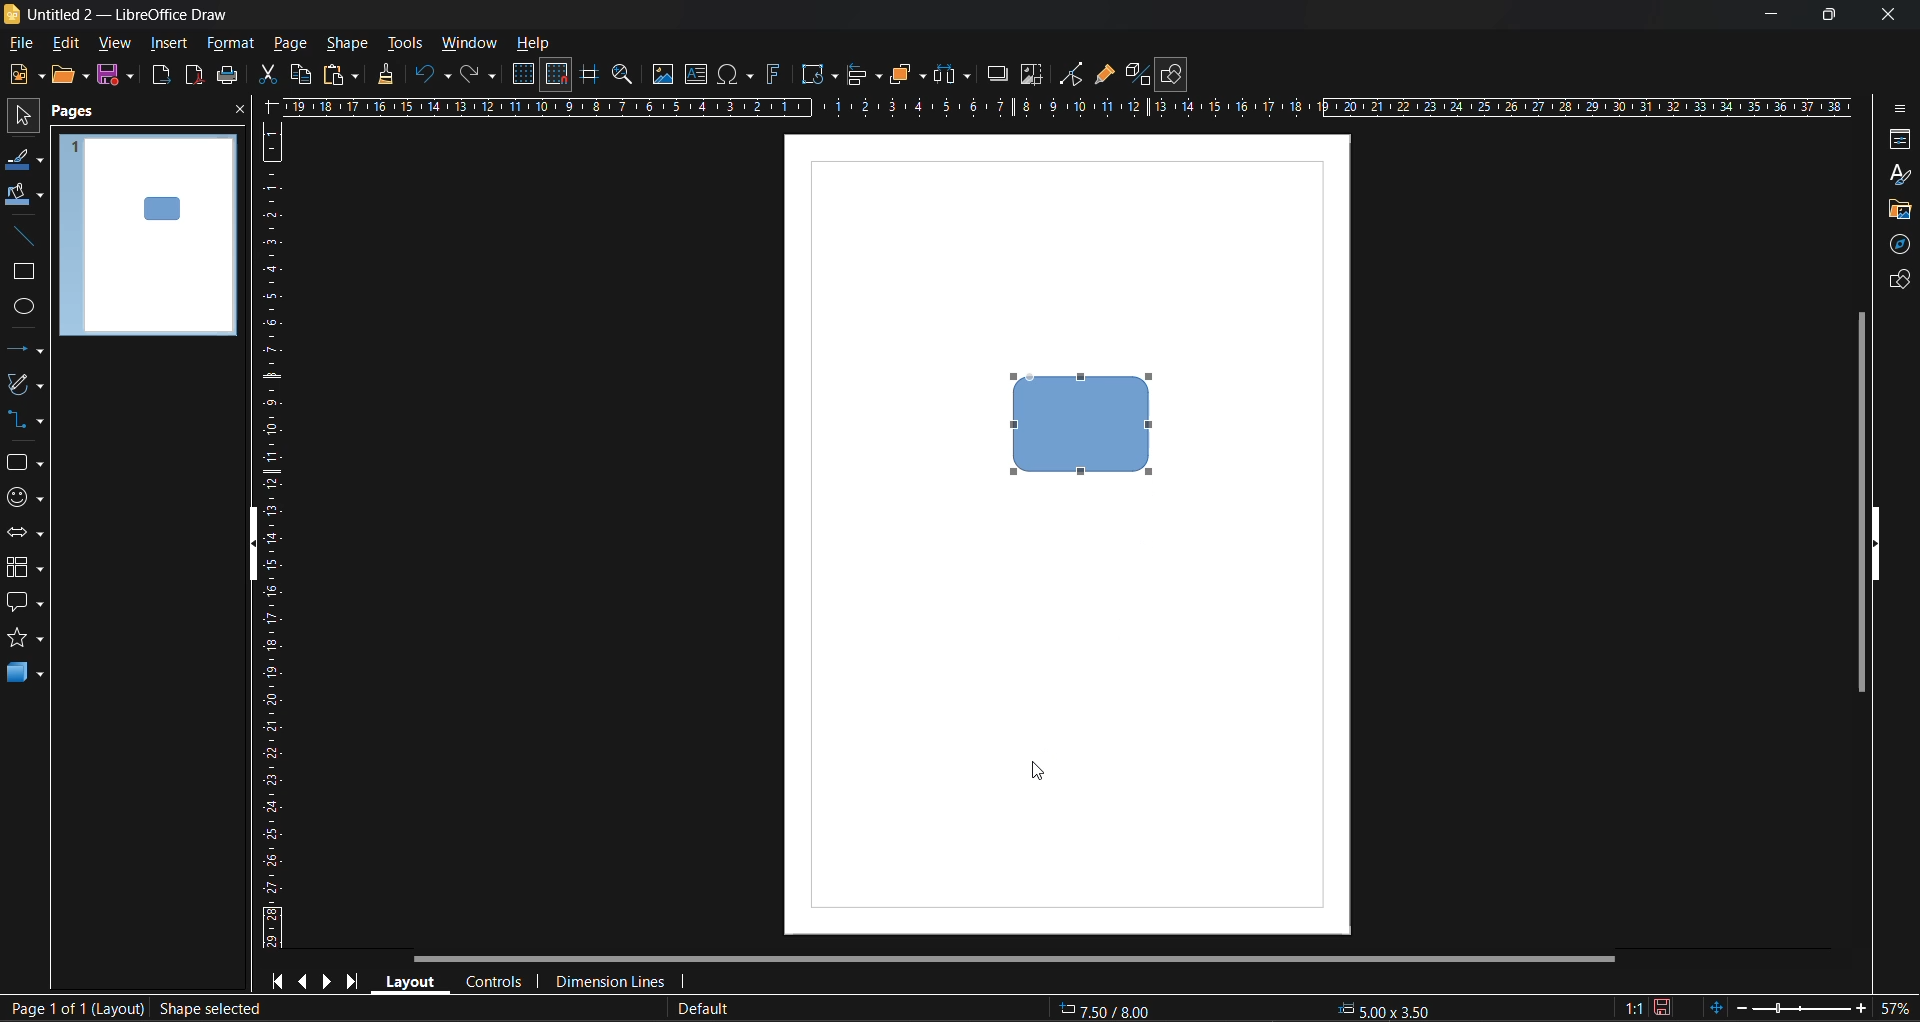 The image size is (1920, 1022). Describe the element at coordinates (609, 983) in the screenshot. I see `dimension lines` at that location.